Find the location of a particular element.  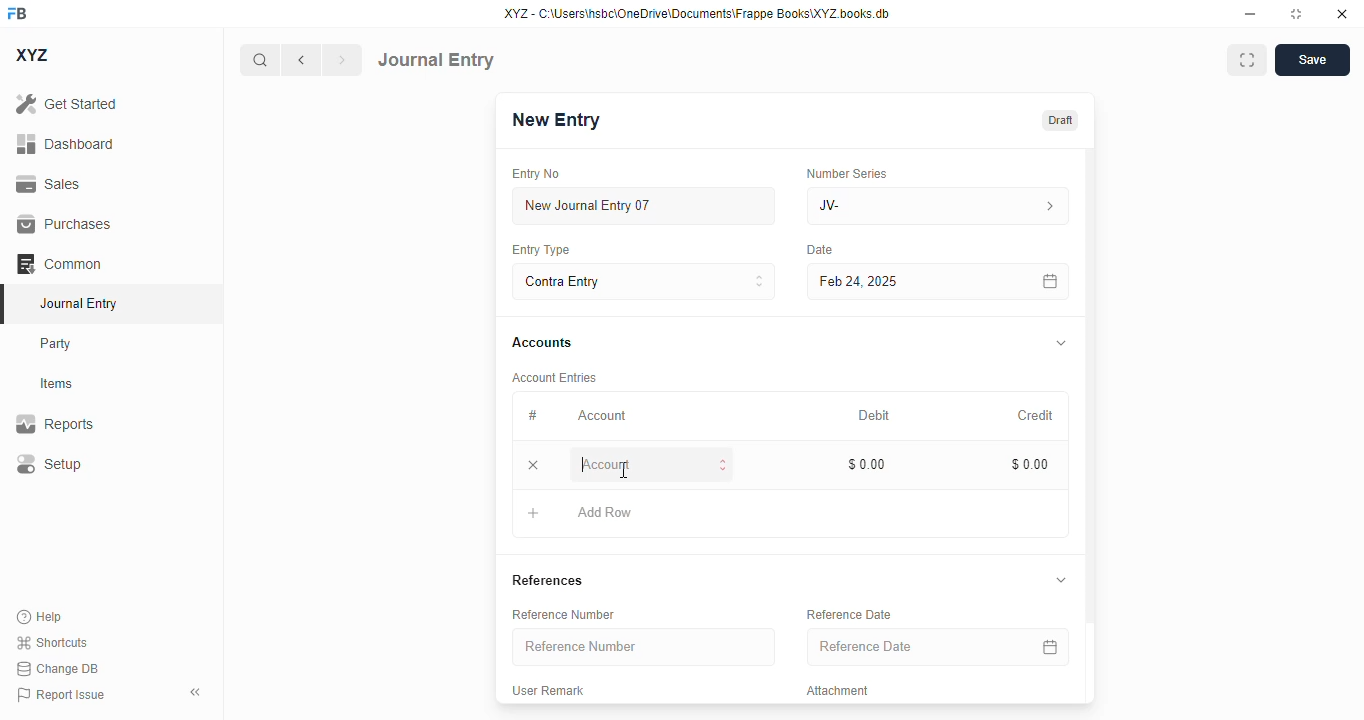

calendar icon is located at coordinates (1049, 646).